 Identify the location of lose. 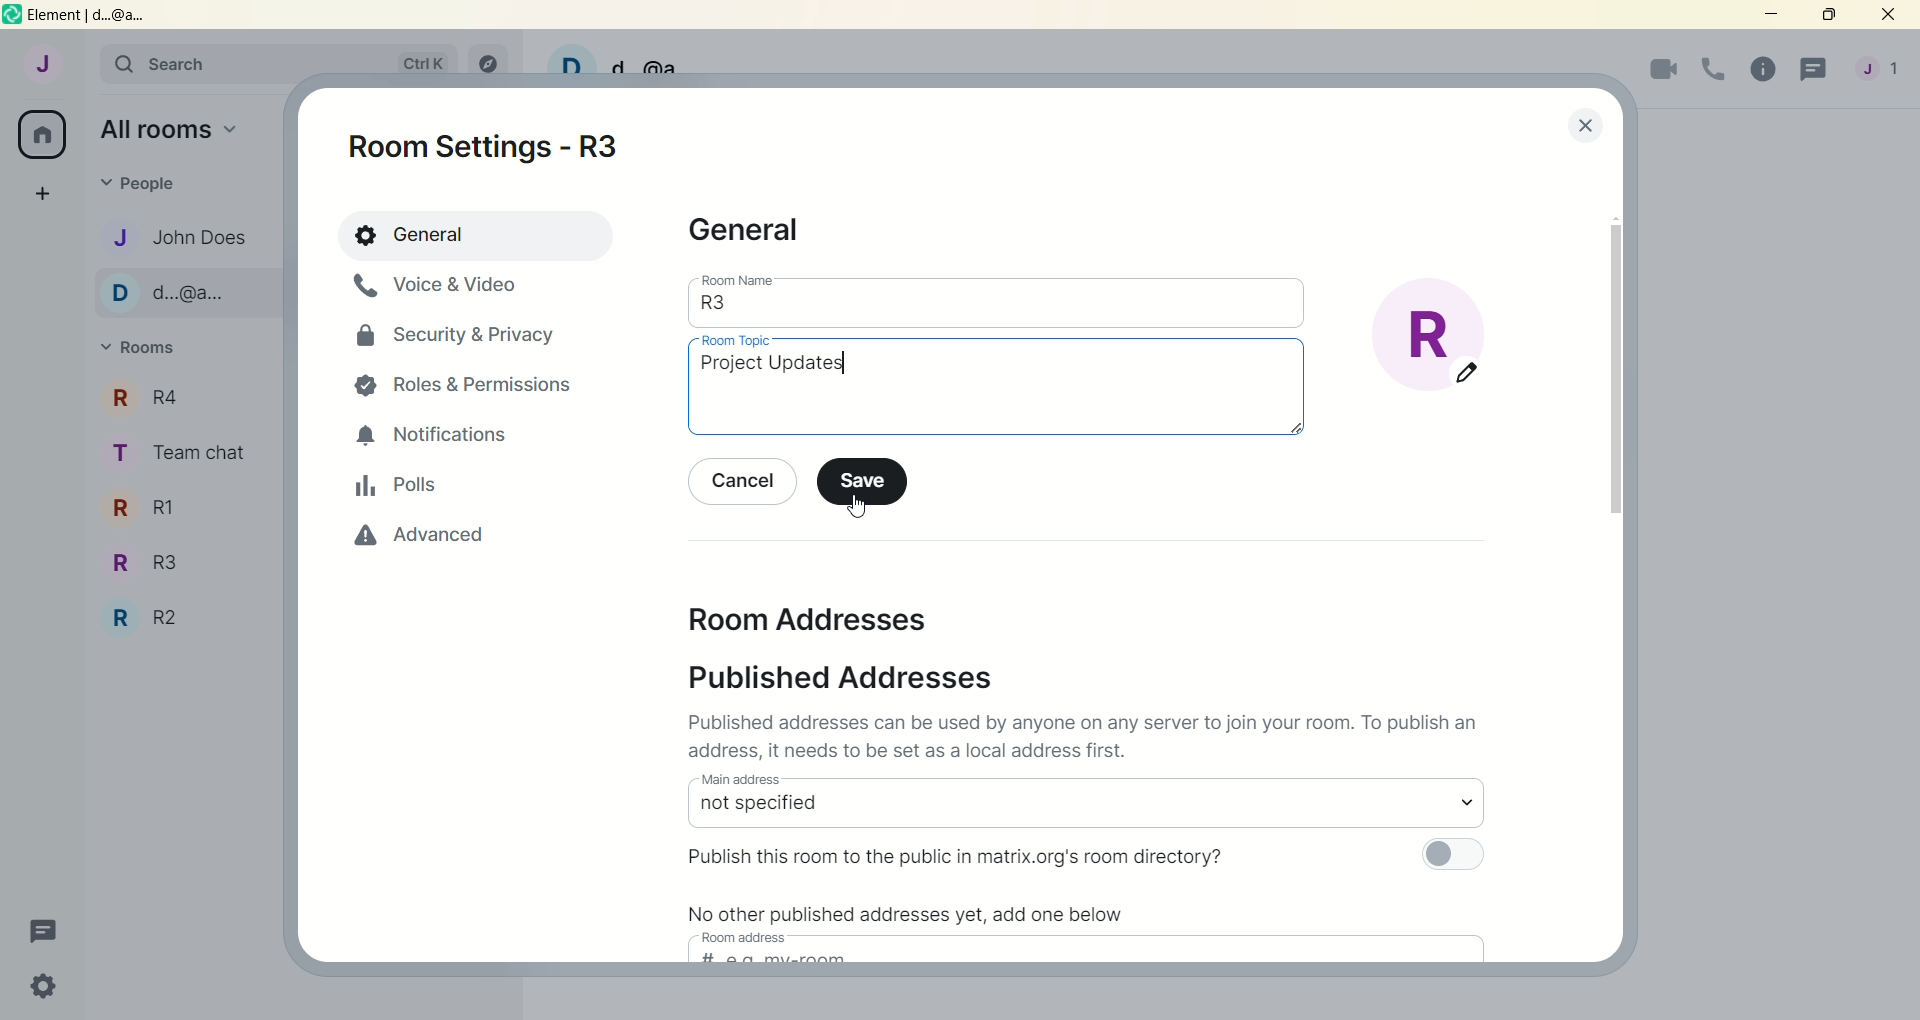
(1591, 121).